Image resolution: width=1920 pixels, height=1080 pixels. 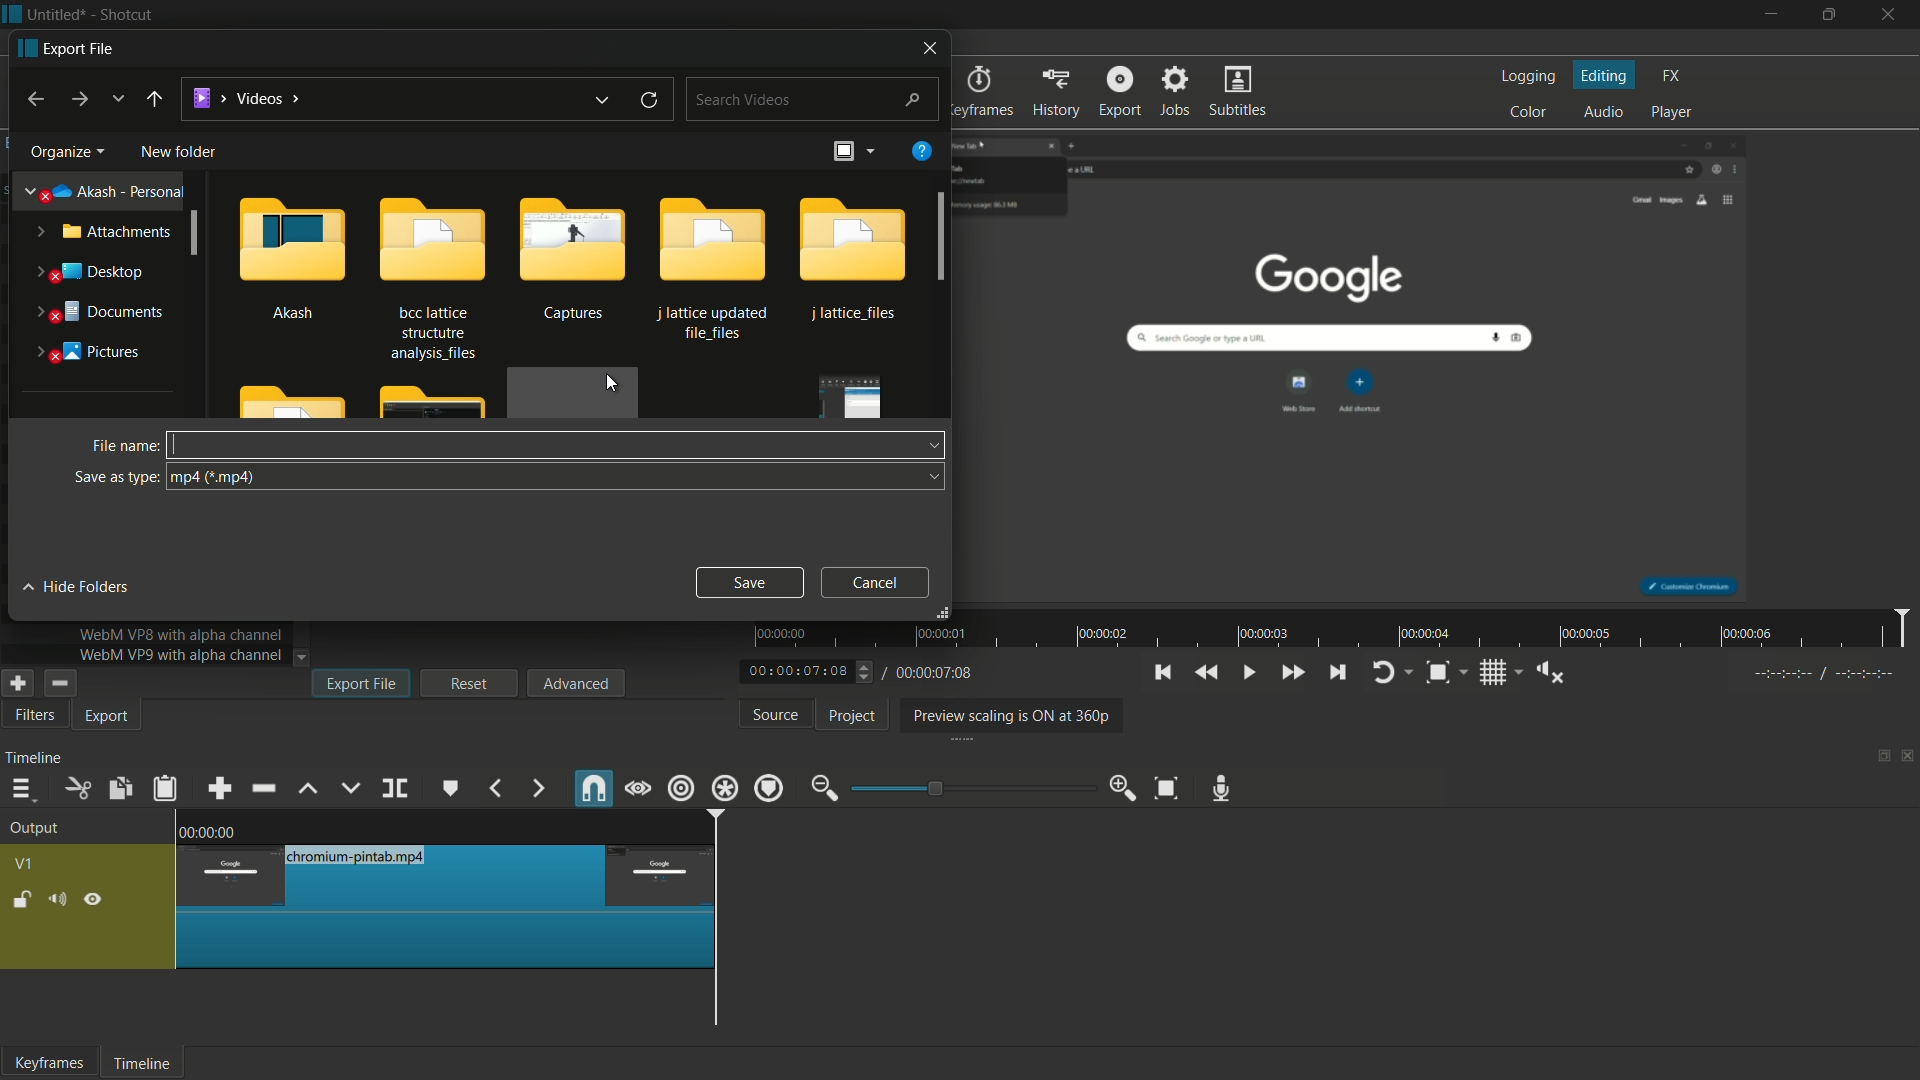 I want to click on new folder, so click(x=178, y=153).